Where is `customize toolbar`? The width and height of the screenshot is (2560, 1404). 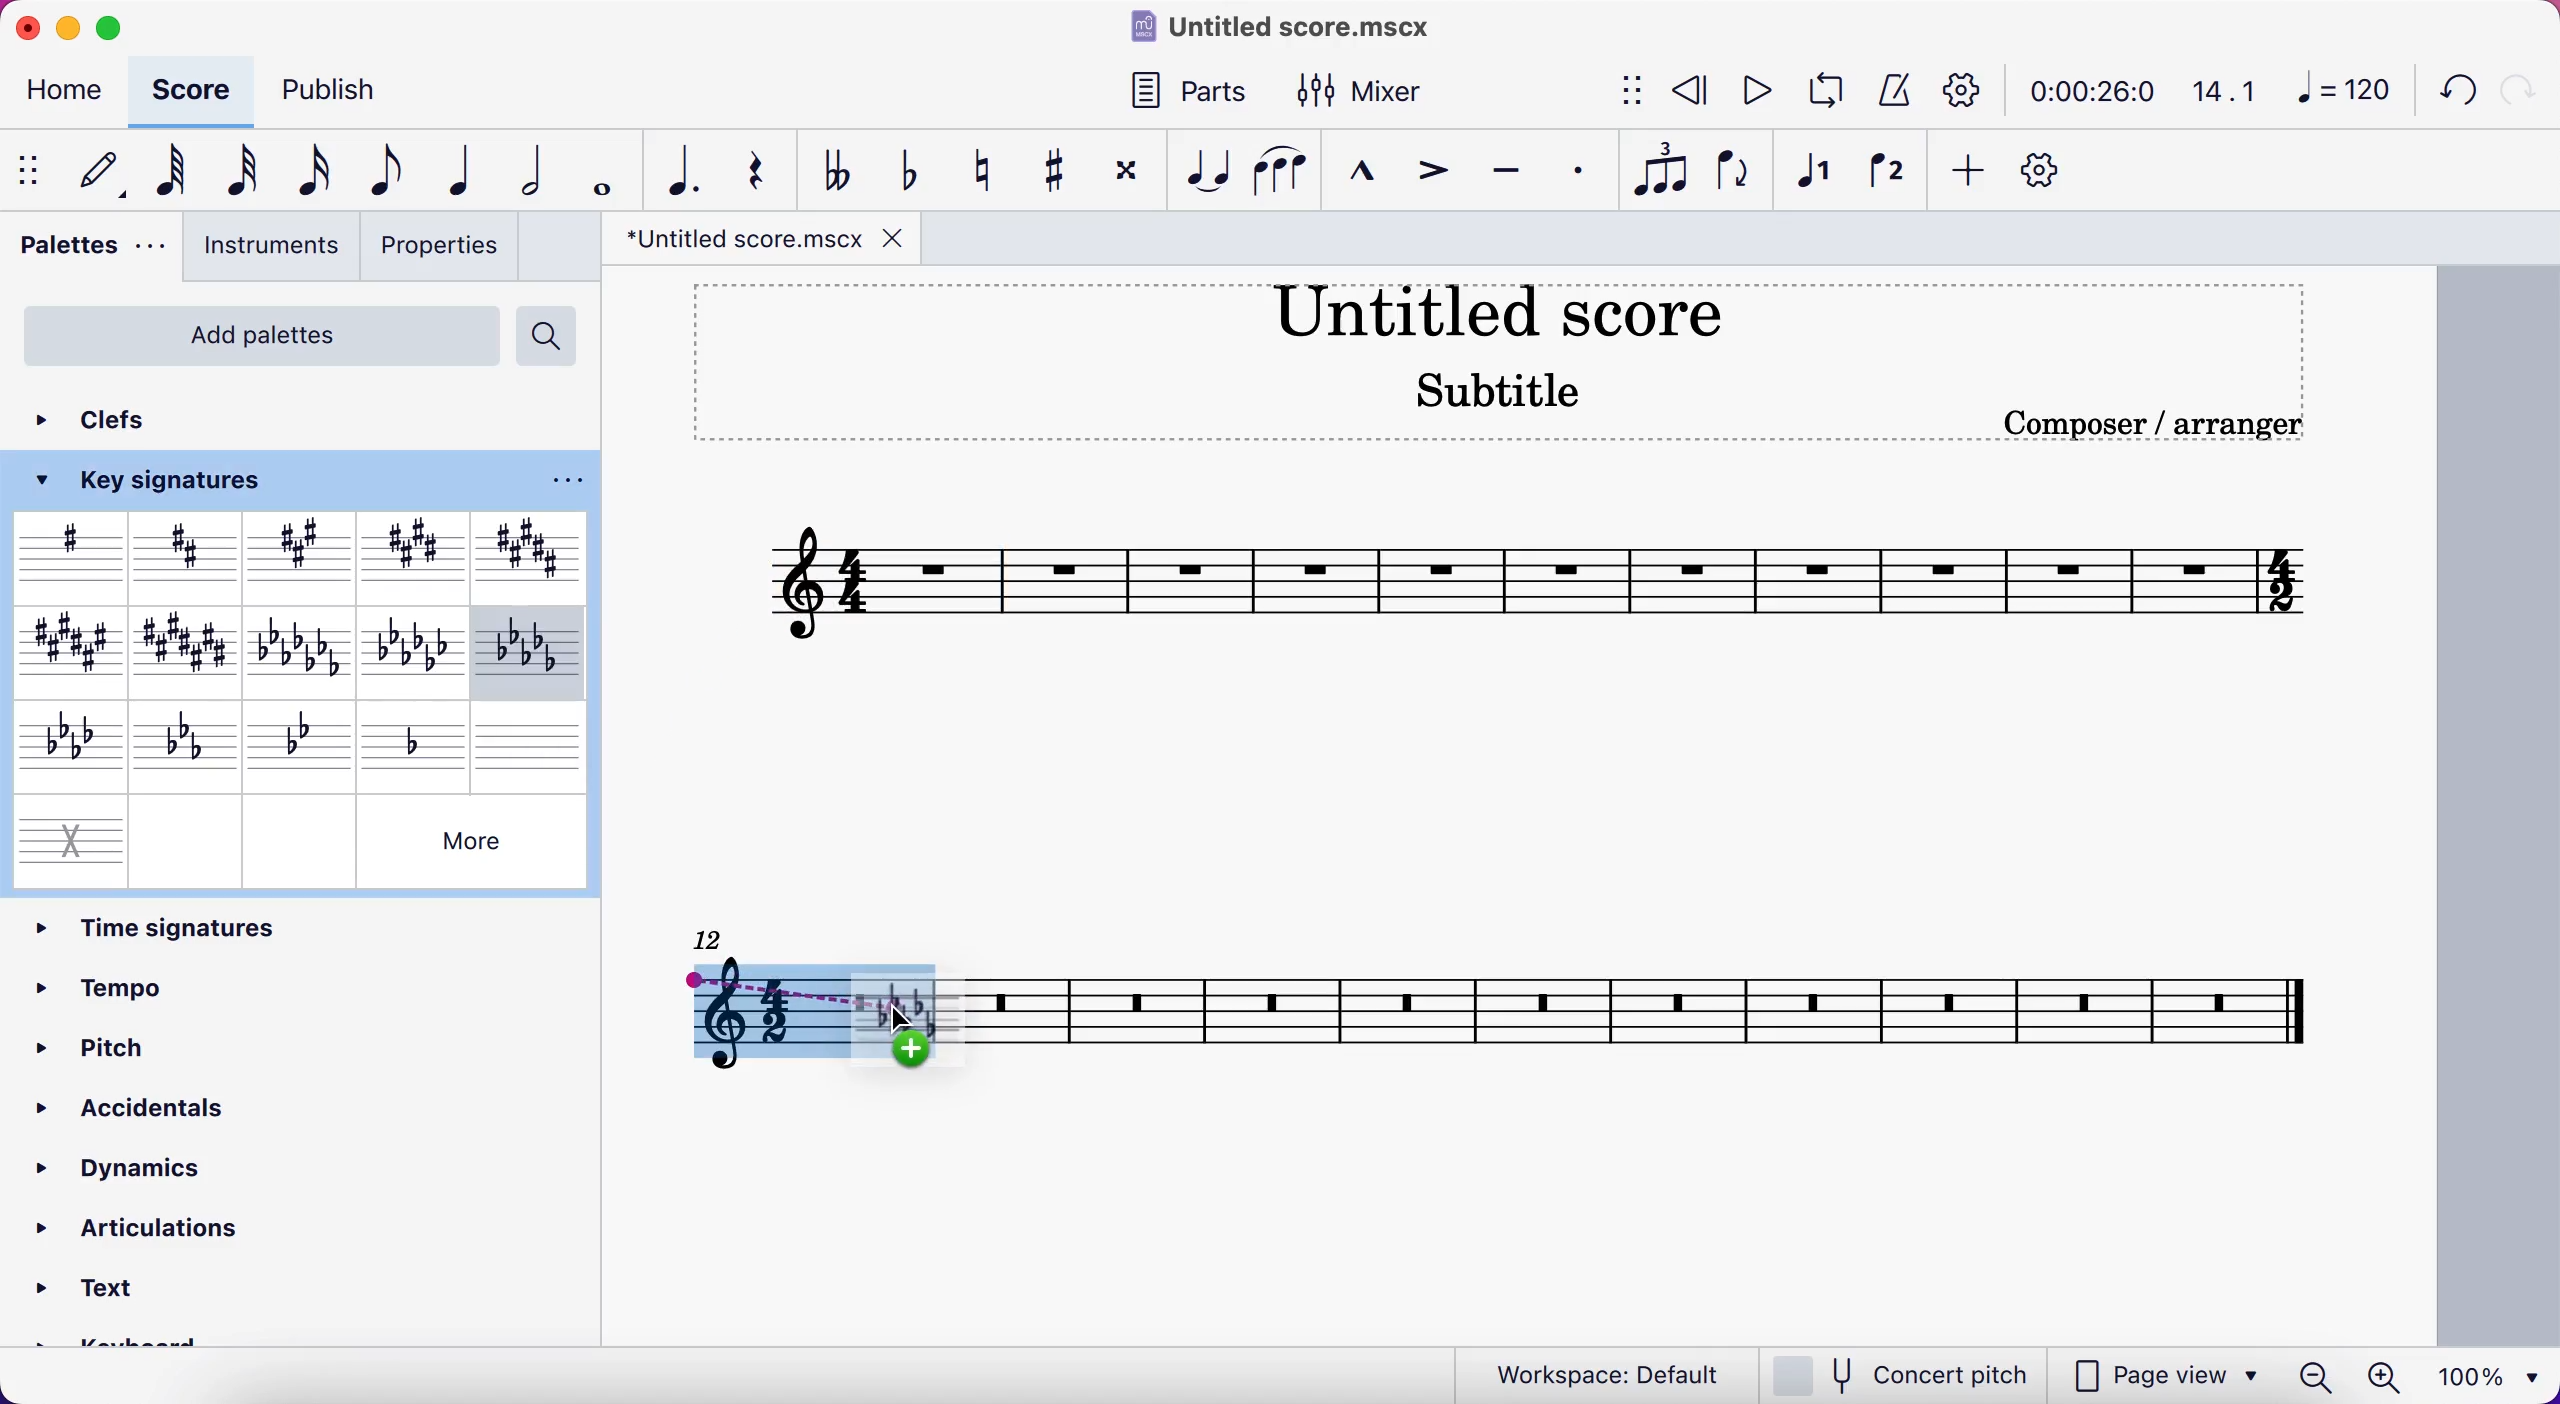
customize toolbar is located at coordinates (2056, 169).